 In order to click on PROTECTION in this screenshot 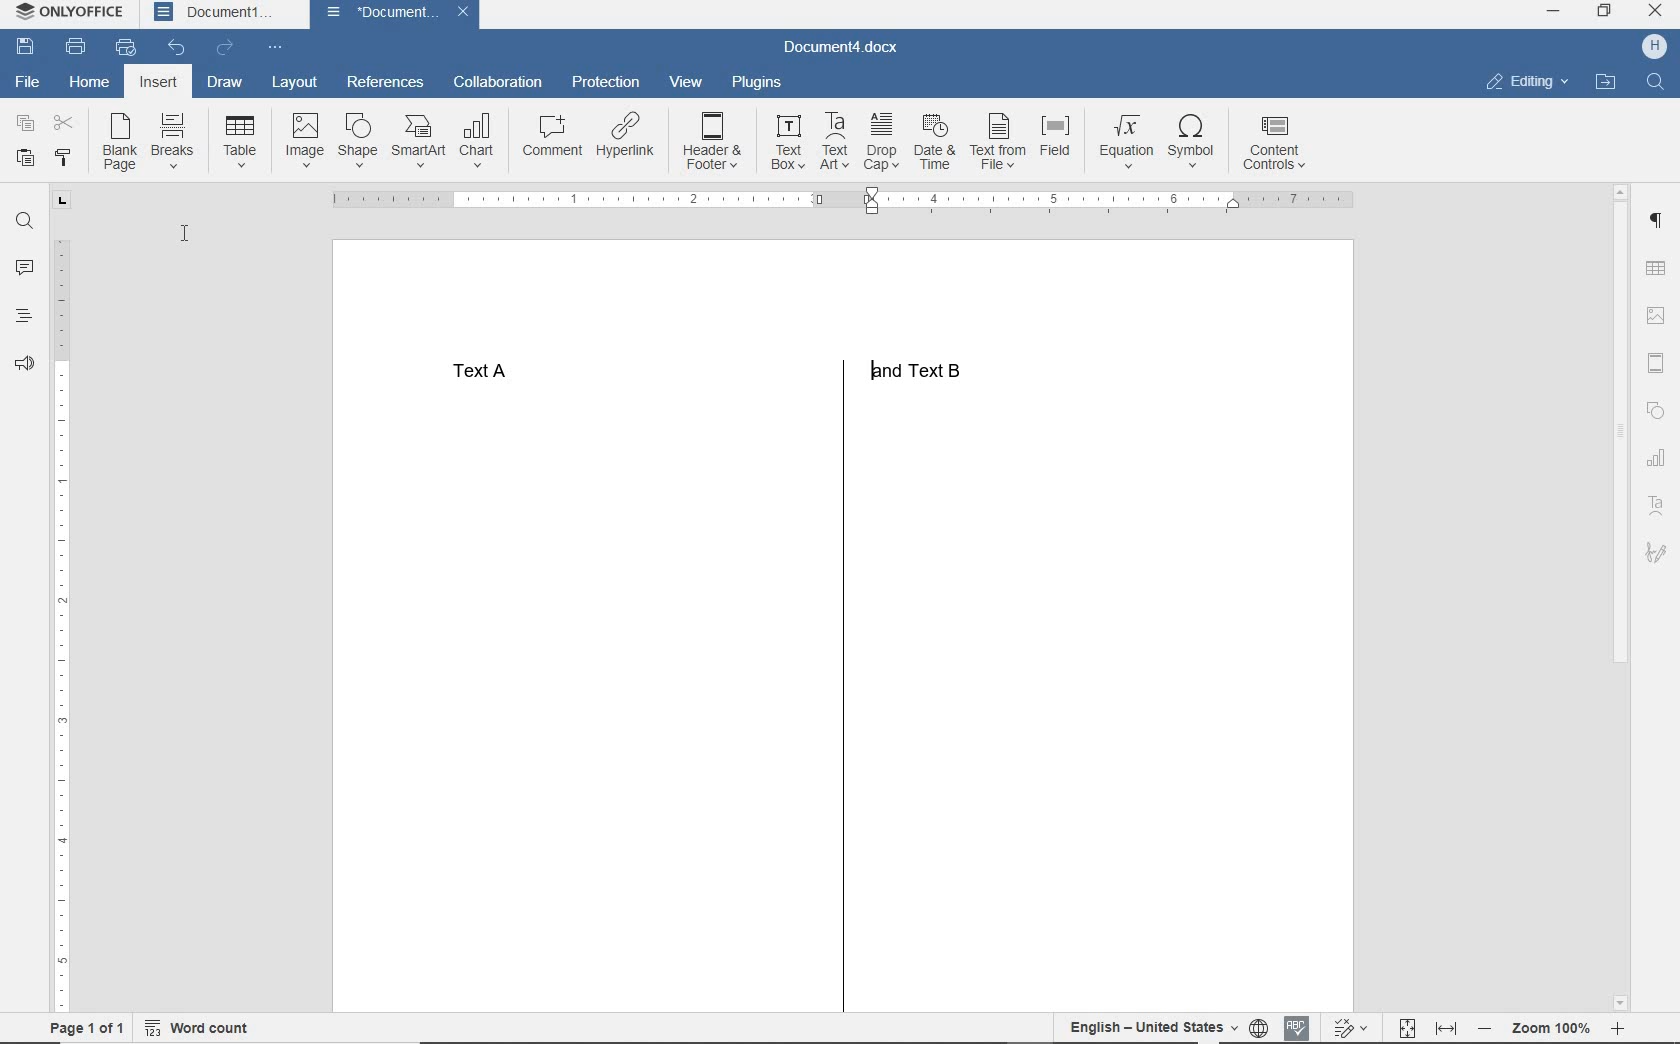, I will do `click(605, 82)`.